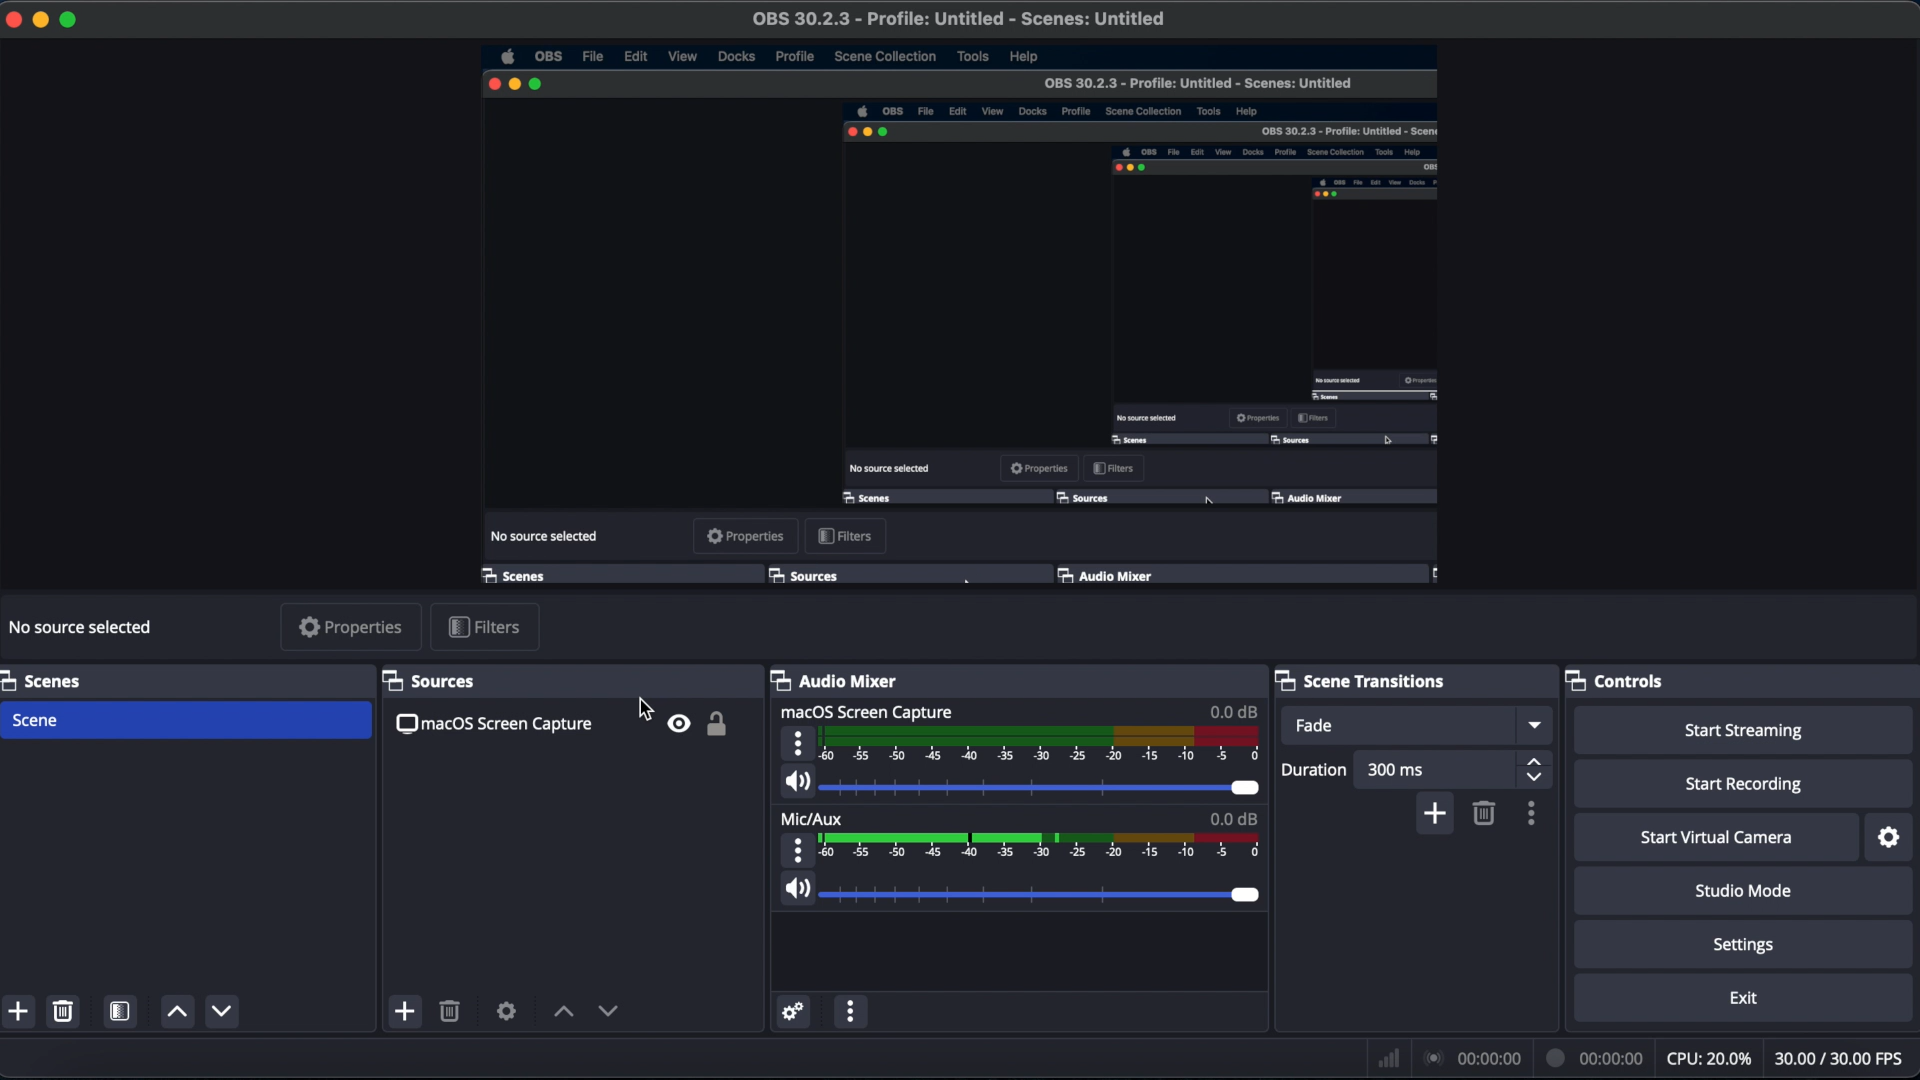 This screenshot has height=1080, width=1920. Describe the element at coordinates (1744, 891) in the screenshot. I see `studio mode` at that location.